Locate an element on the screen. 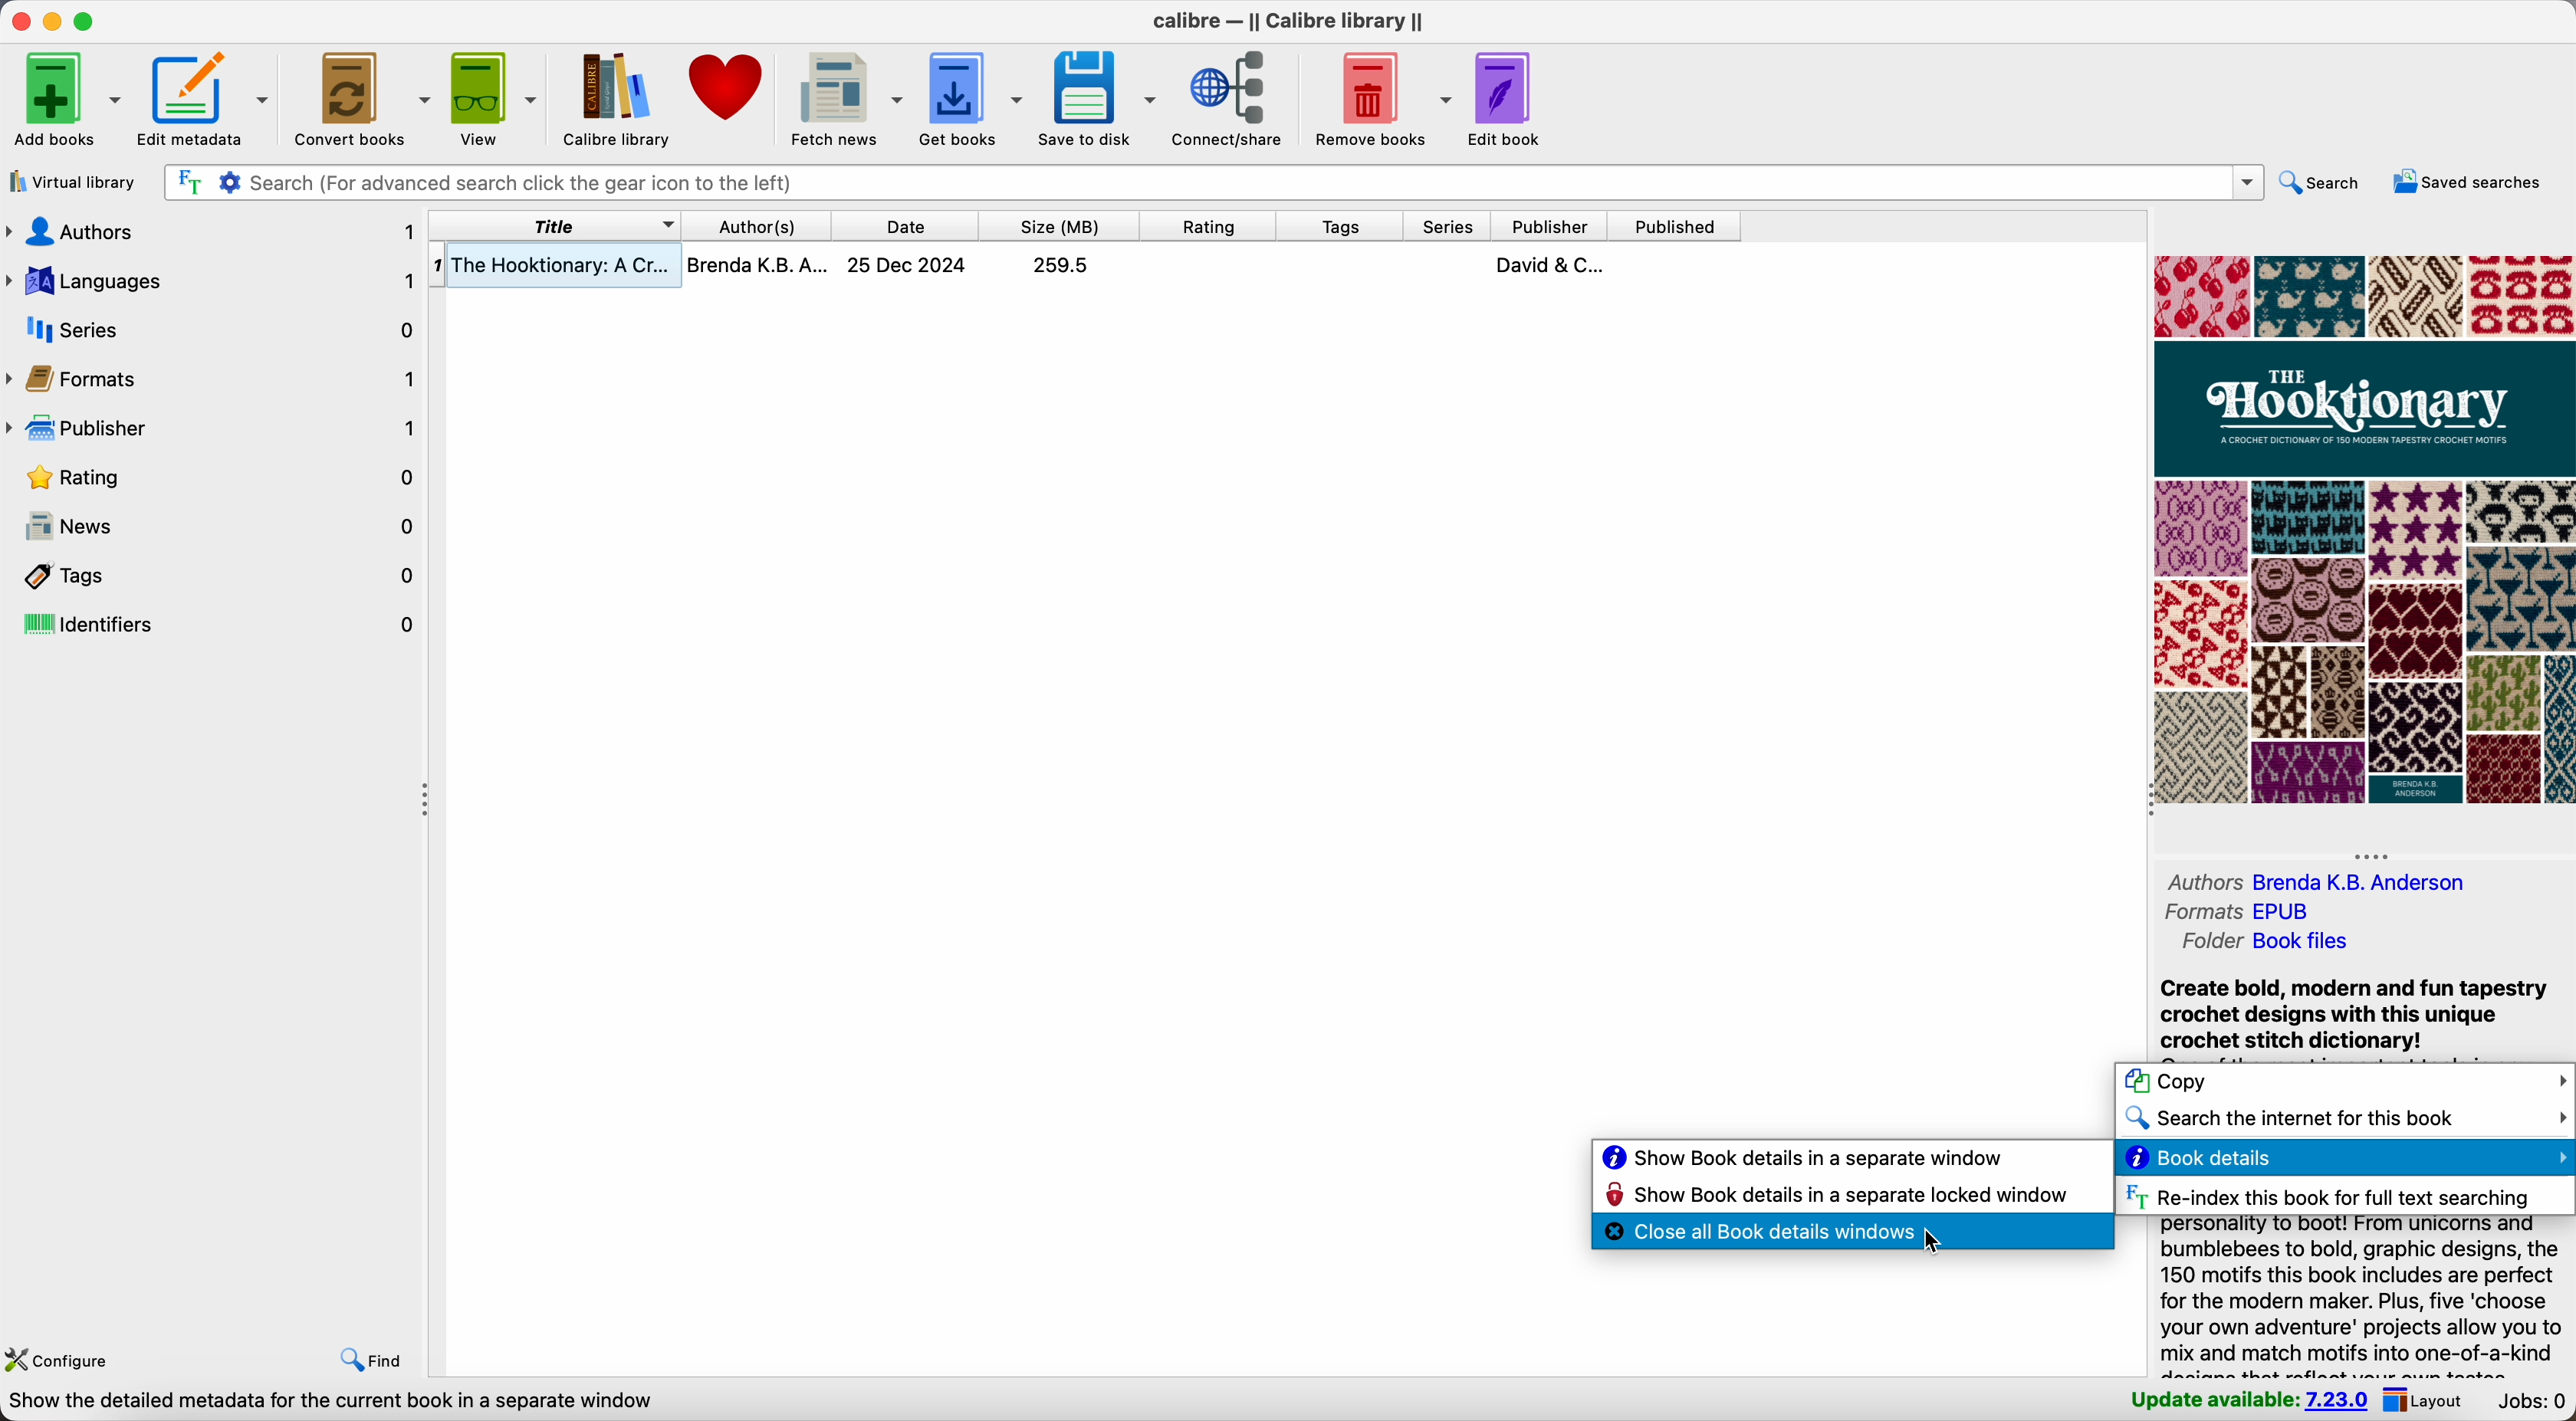 This screenshot has height=1421, width=2576. Calibre library is located at coordinates (614, 96).